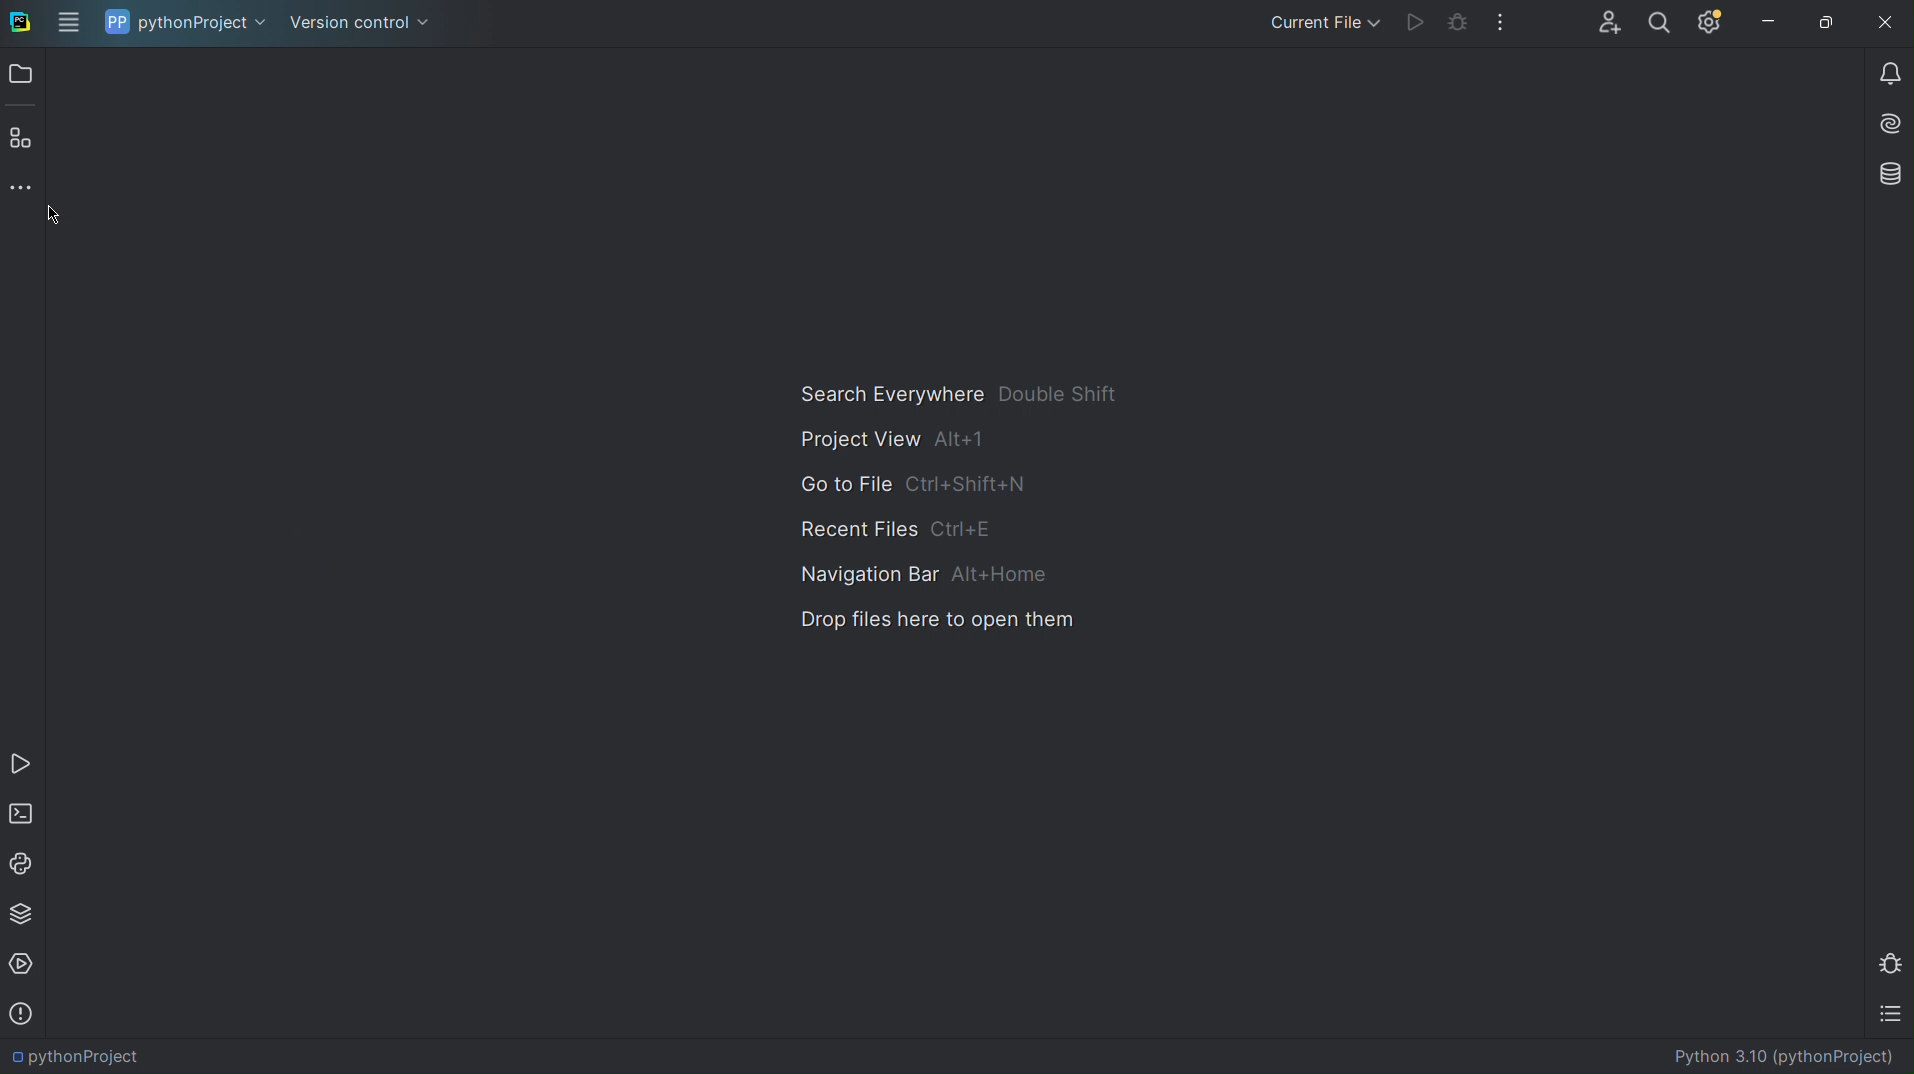 The height and width of the screenshot is (1074, 1914). I want to click on Application Menu, so click(69, 21).